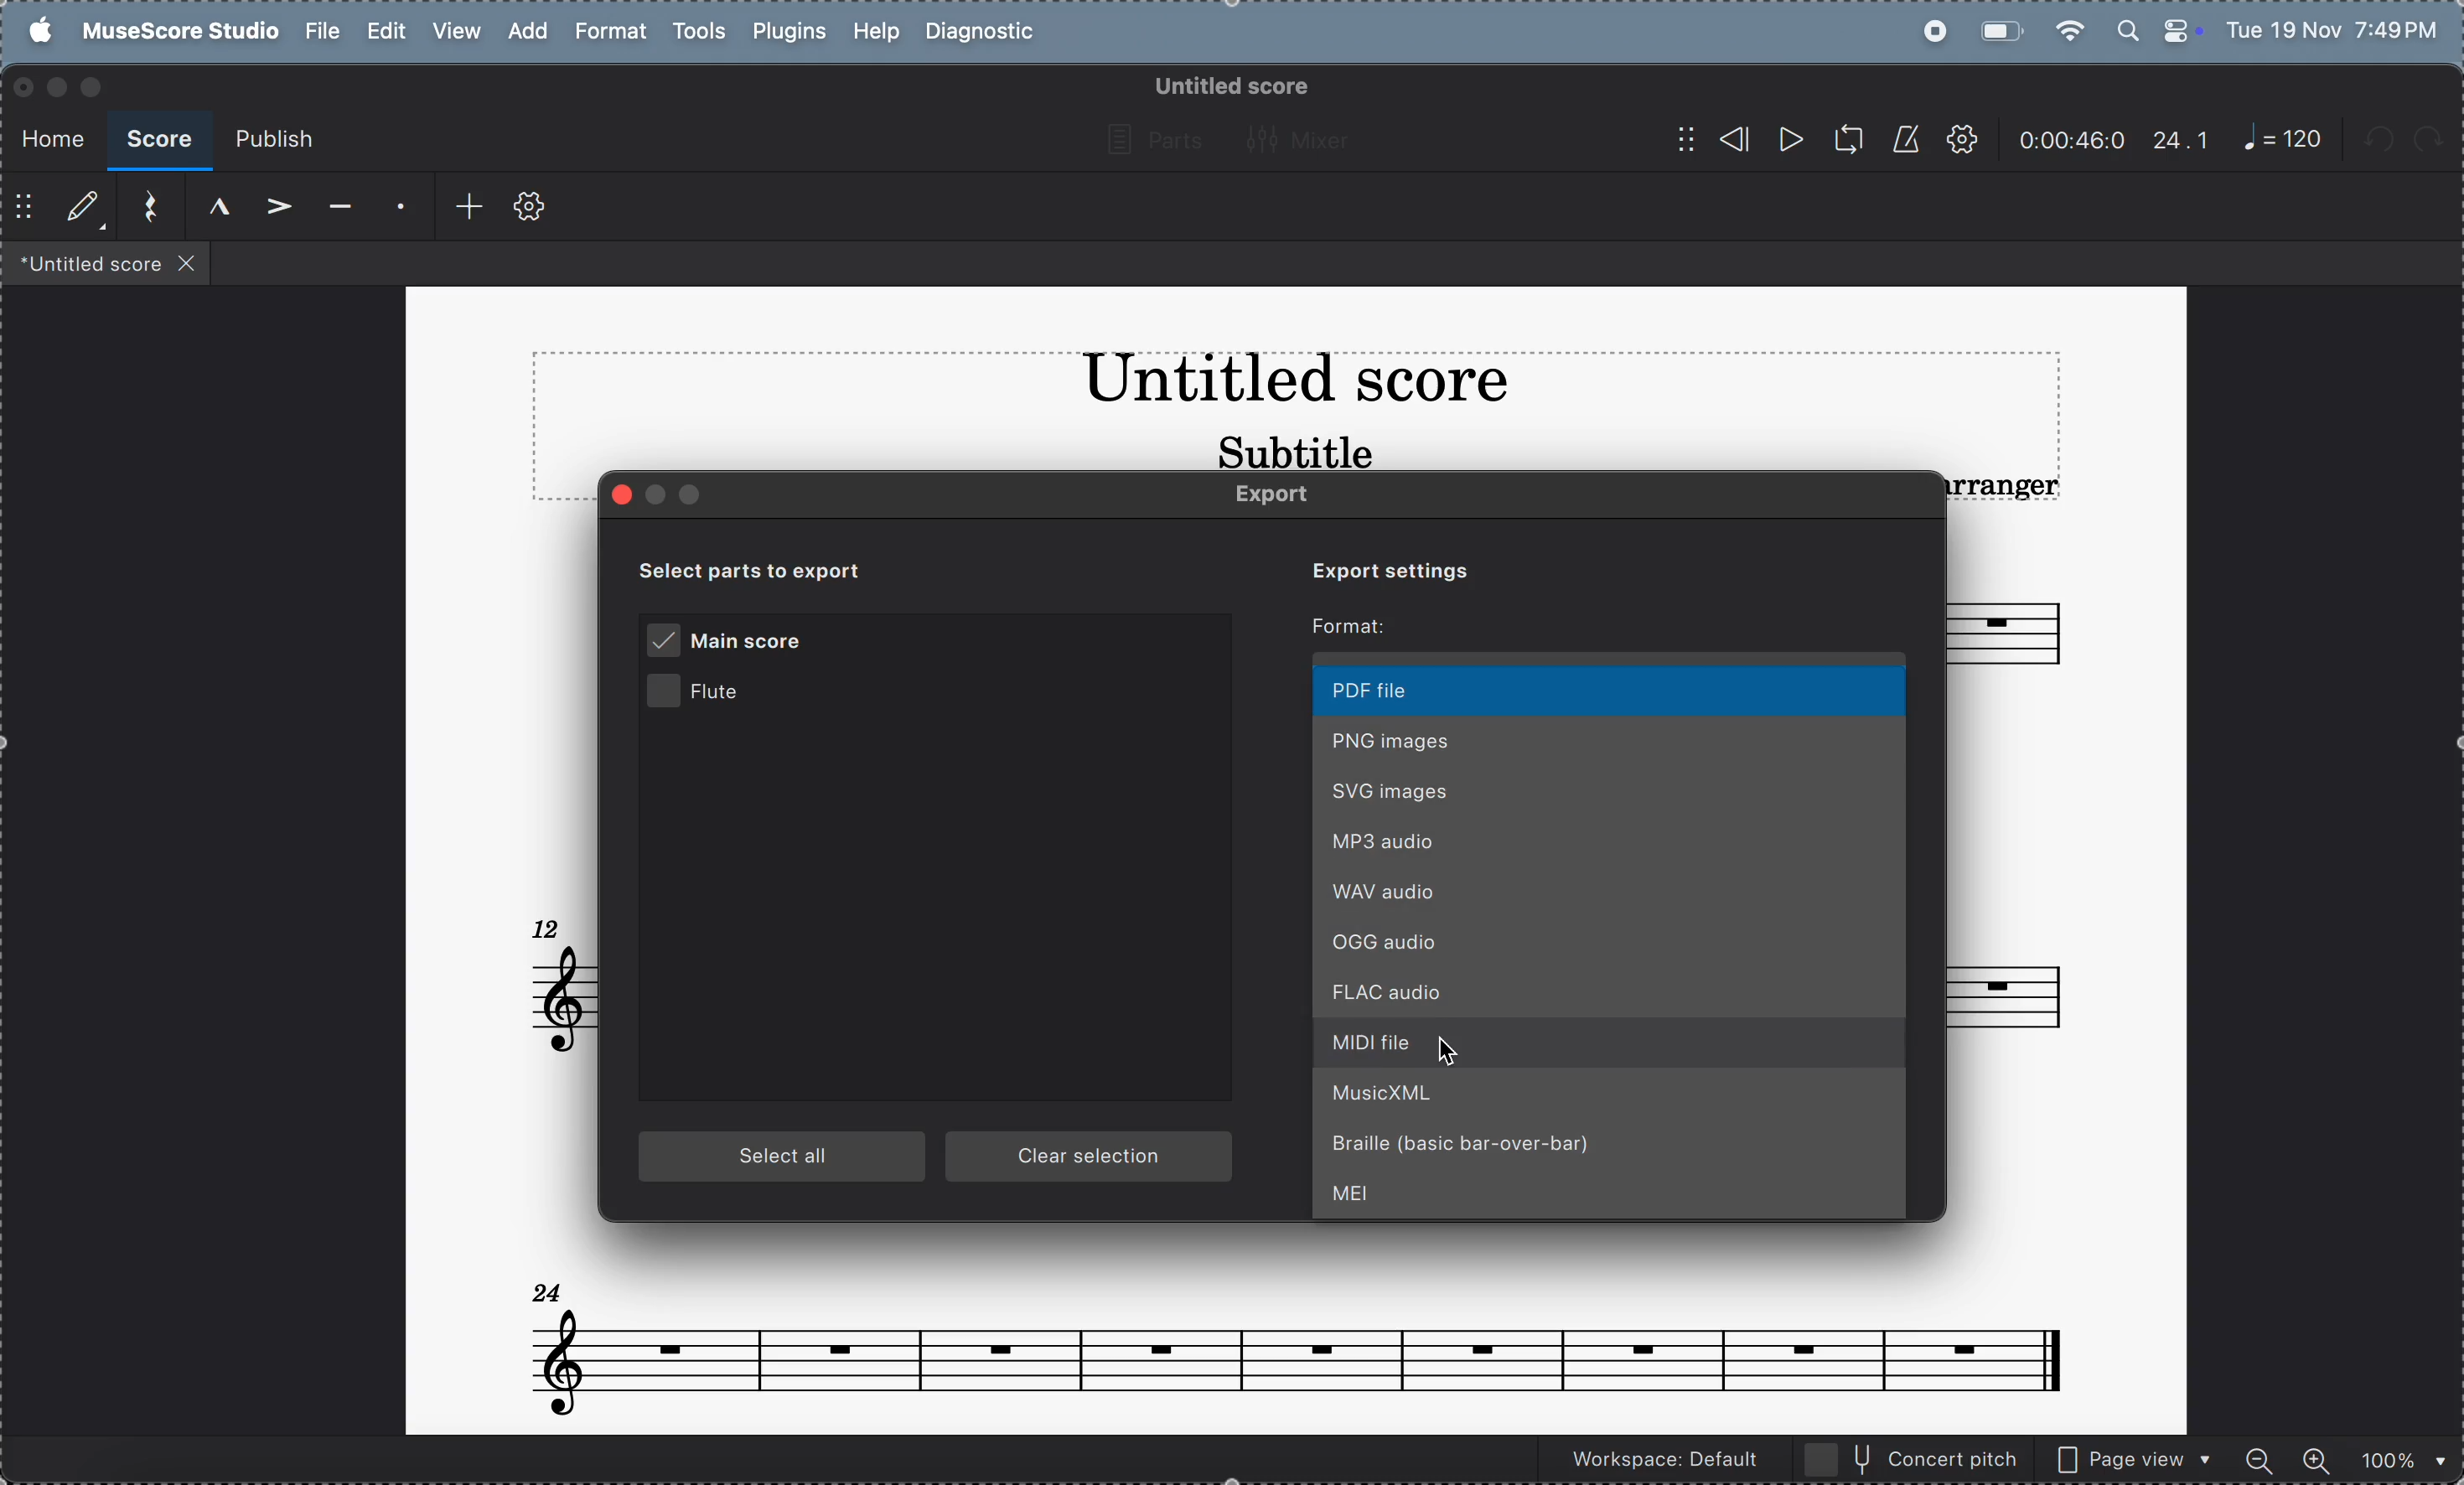 Image resolution: width=2464 pixels, height=1485 pixels. What do you see at coordinates (1379, 569) in the screenshot?
I see `export settings` at bounding box center [1379, 569].